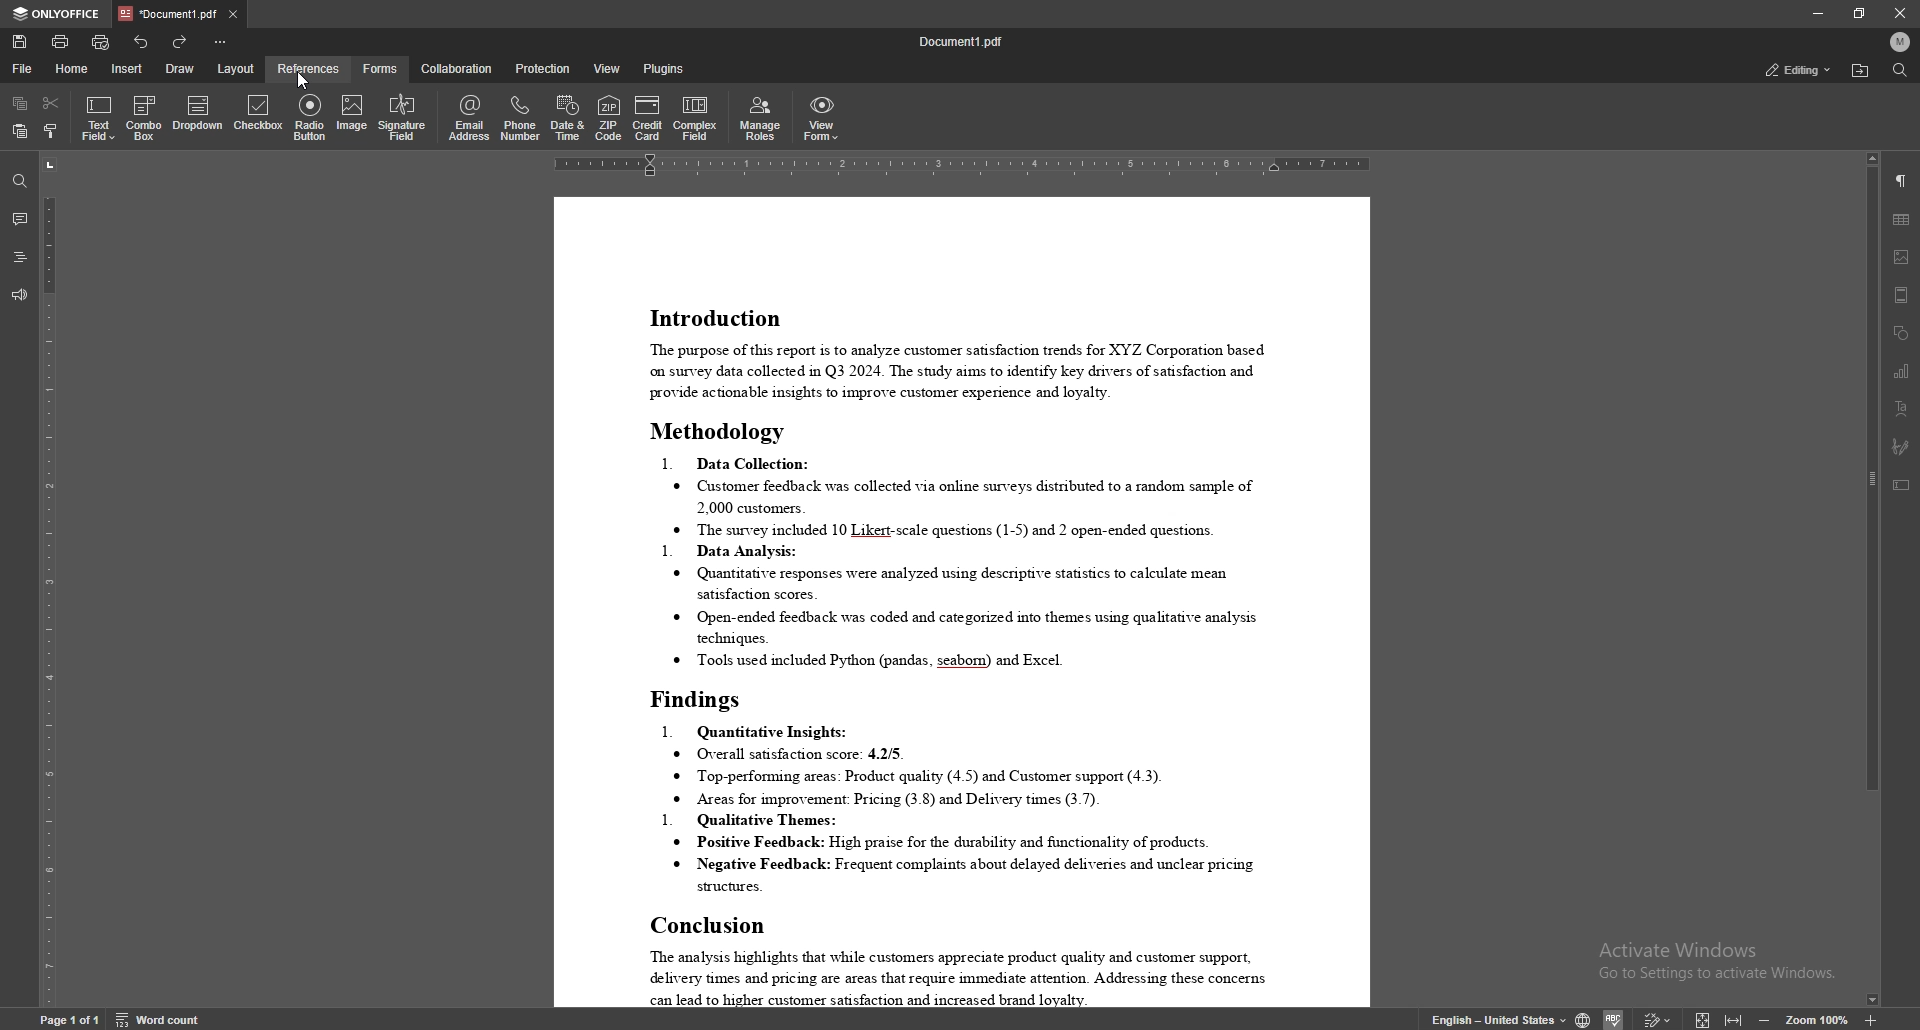  I want to click on document, so click(960, 602).